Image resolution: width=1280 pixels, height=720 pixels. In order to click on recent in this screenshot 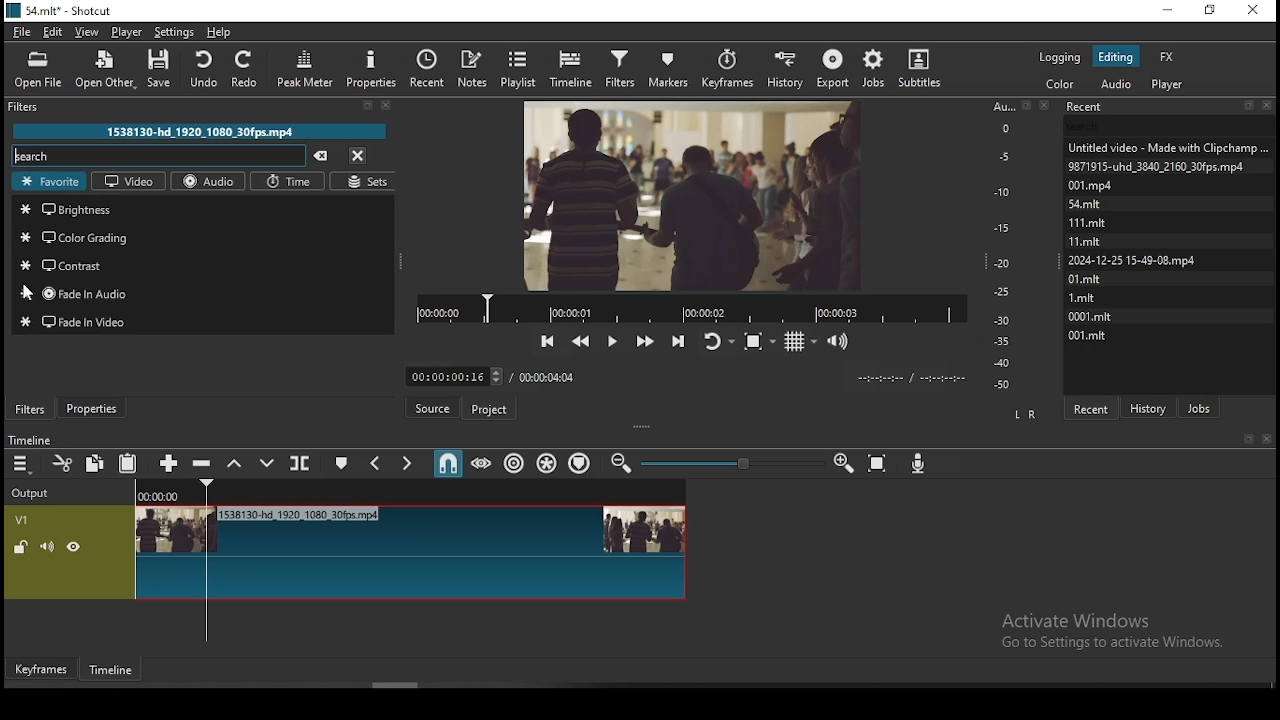, I will do `click(427, 69)`.